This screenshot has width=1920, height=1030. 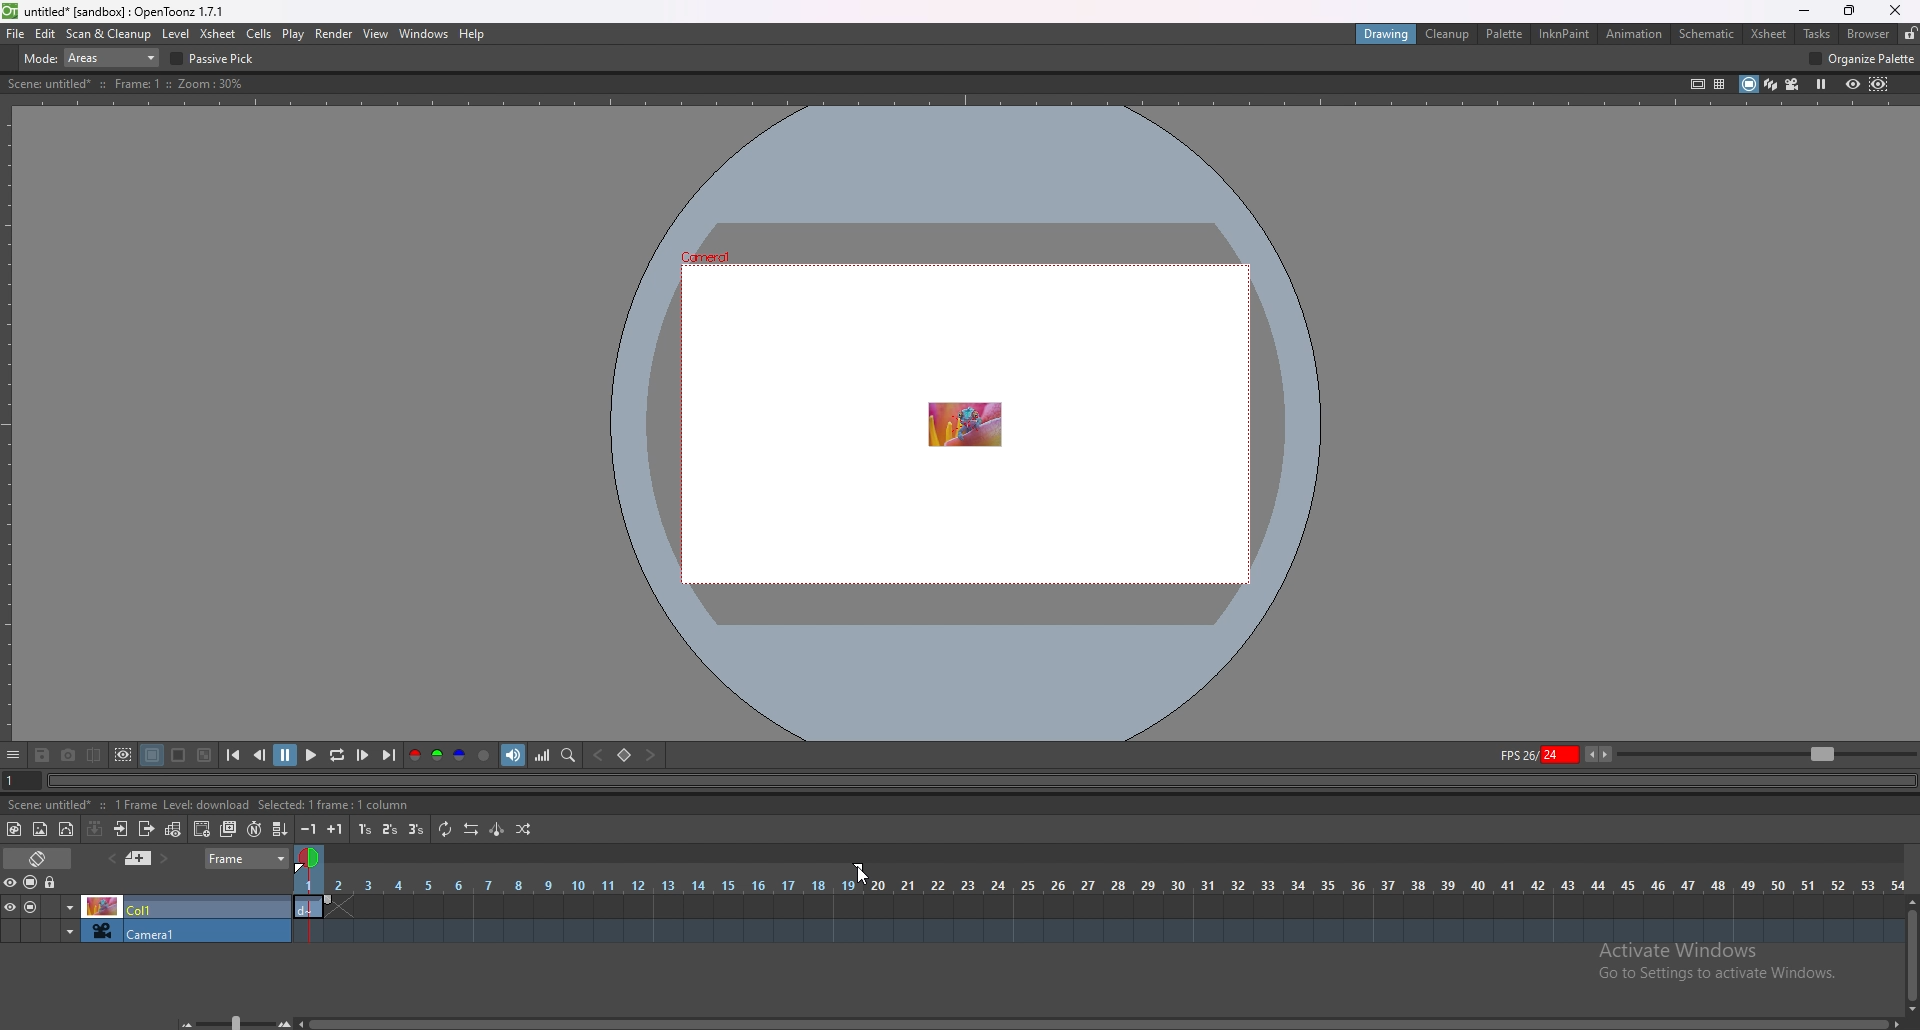 What do you see at coordinates (1767, 752) in the screenshot?
I see `zoom` at bounding box center [1767, 752].